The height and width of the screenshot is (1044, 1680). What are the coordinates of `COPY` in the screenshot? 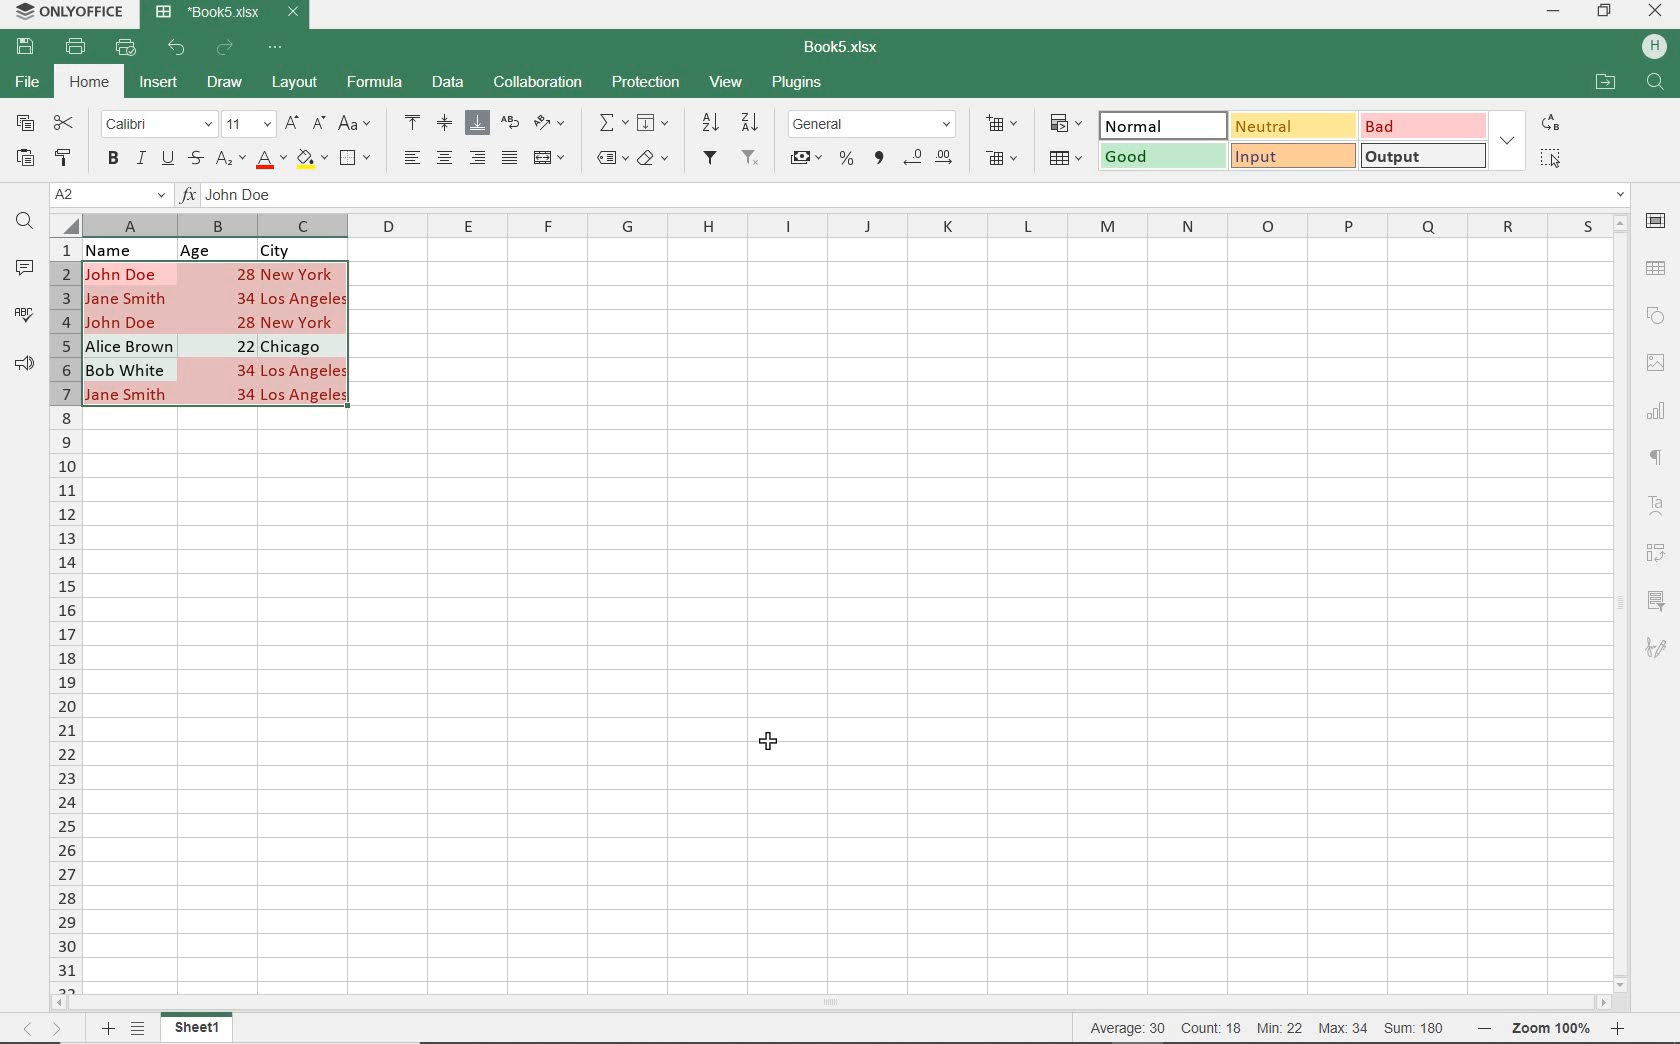 It's located at (26, 124).